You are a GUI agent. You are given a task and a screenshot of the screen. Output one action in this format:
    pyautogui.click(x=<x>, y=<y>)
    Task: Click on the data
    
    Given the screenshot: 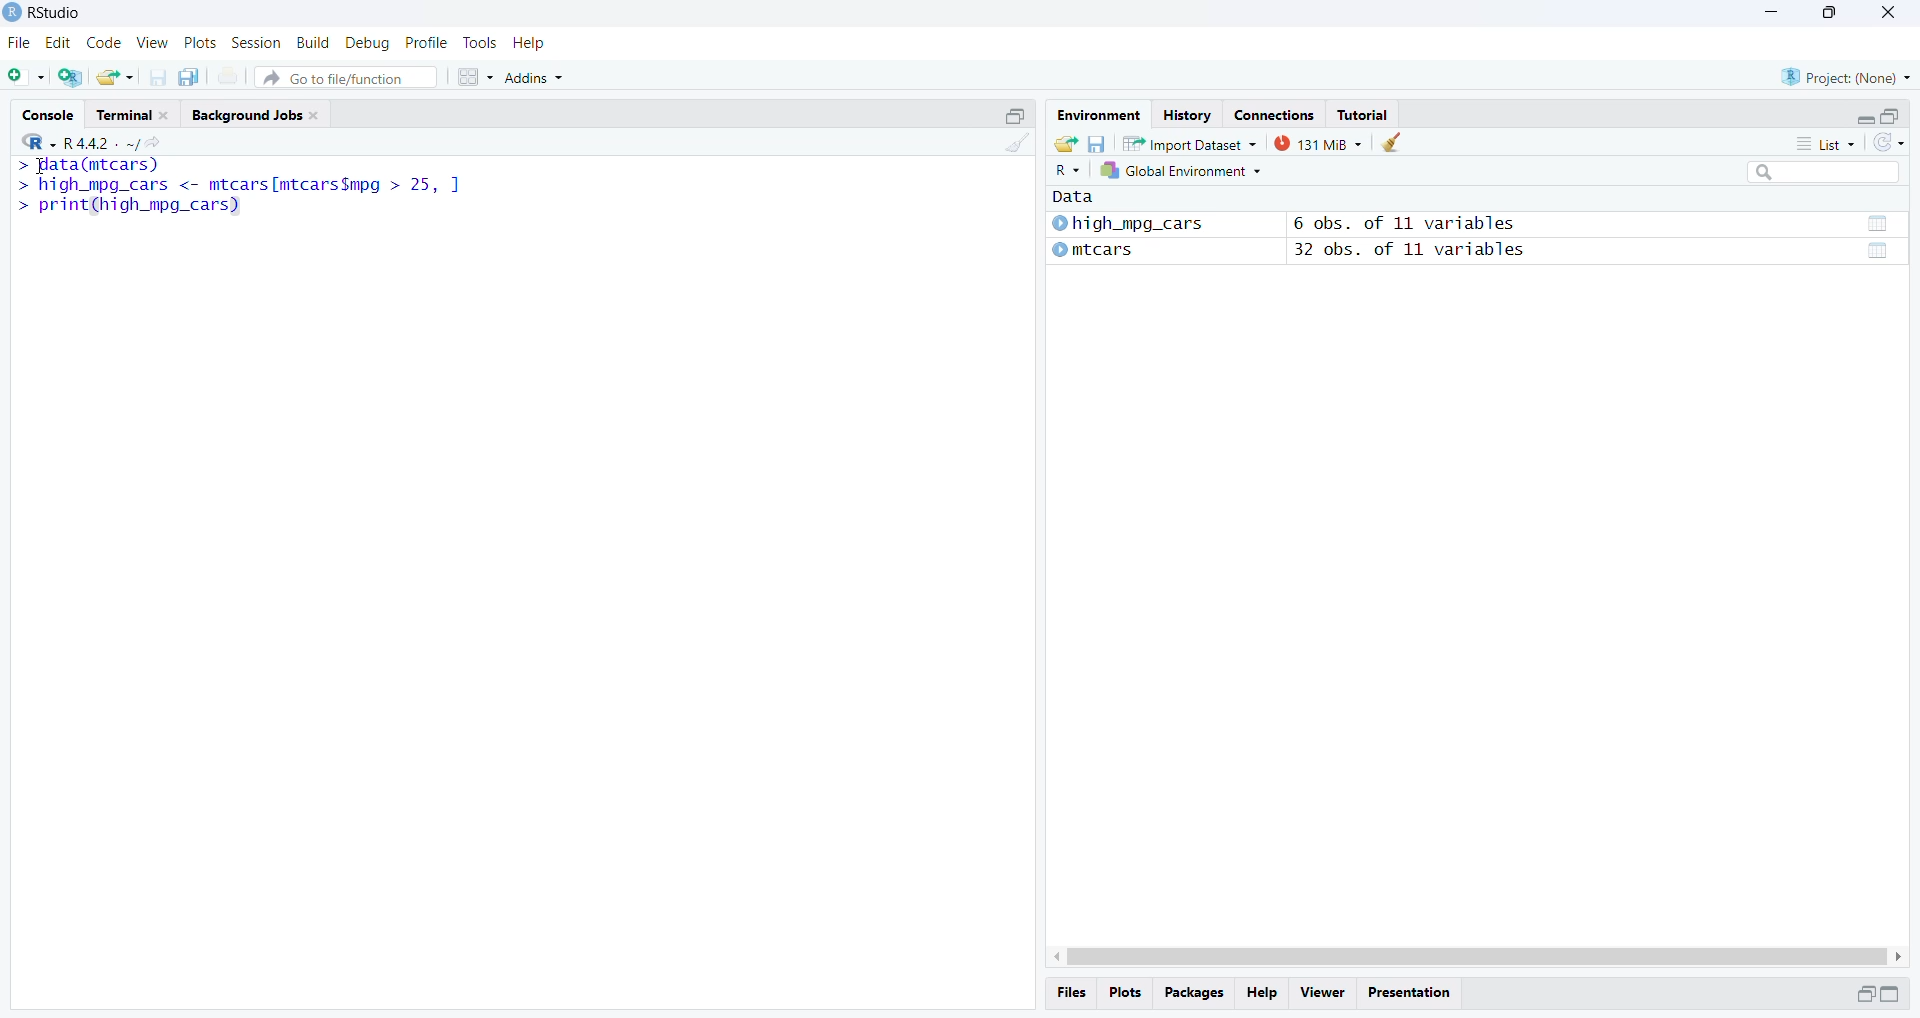 What is the action you would take?
    pyautogui.click(x=1876, y=224)
    